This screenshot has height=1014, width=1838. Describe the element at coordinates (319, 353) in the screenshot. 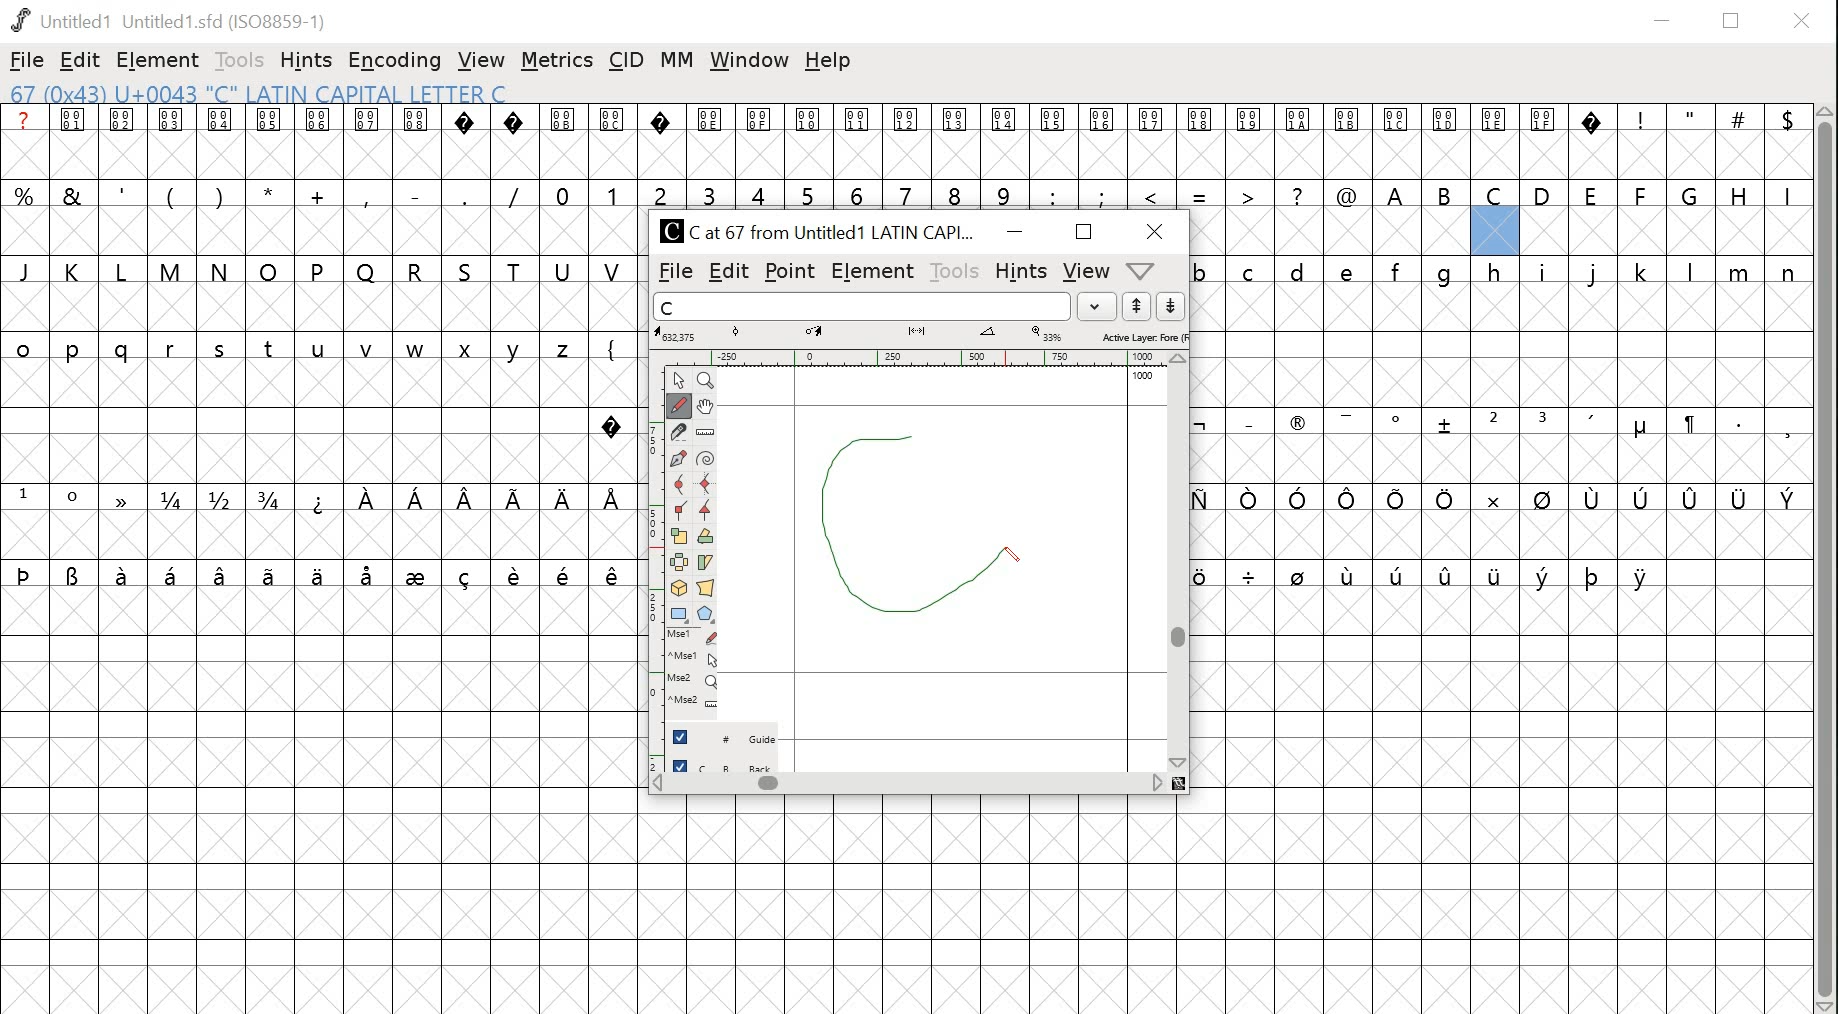

I see `glyphs` at that location.